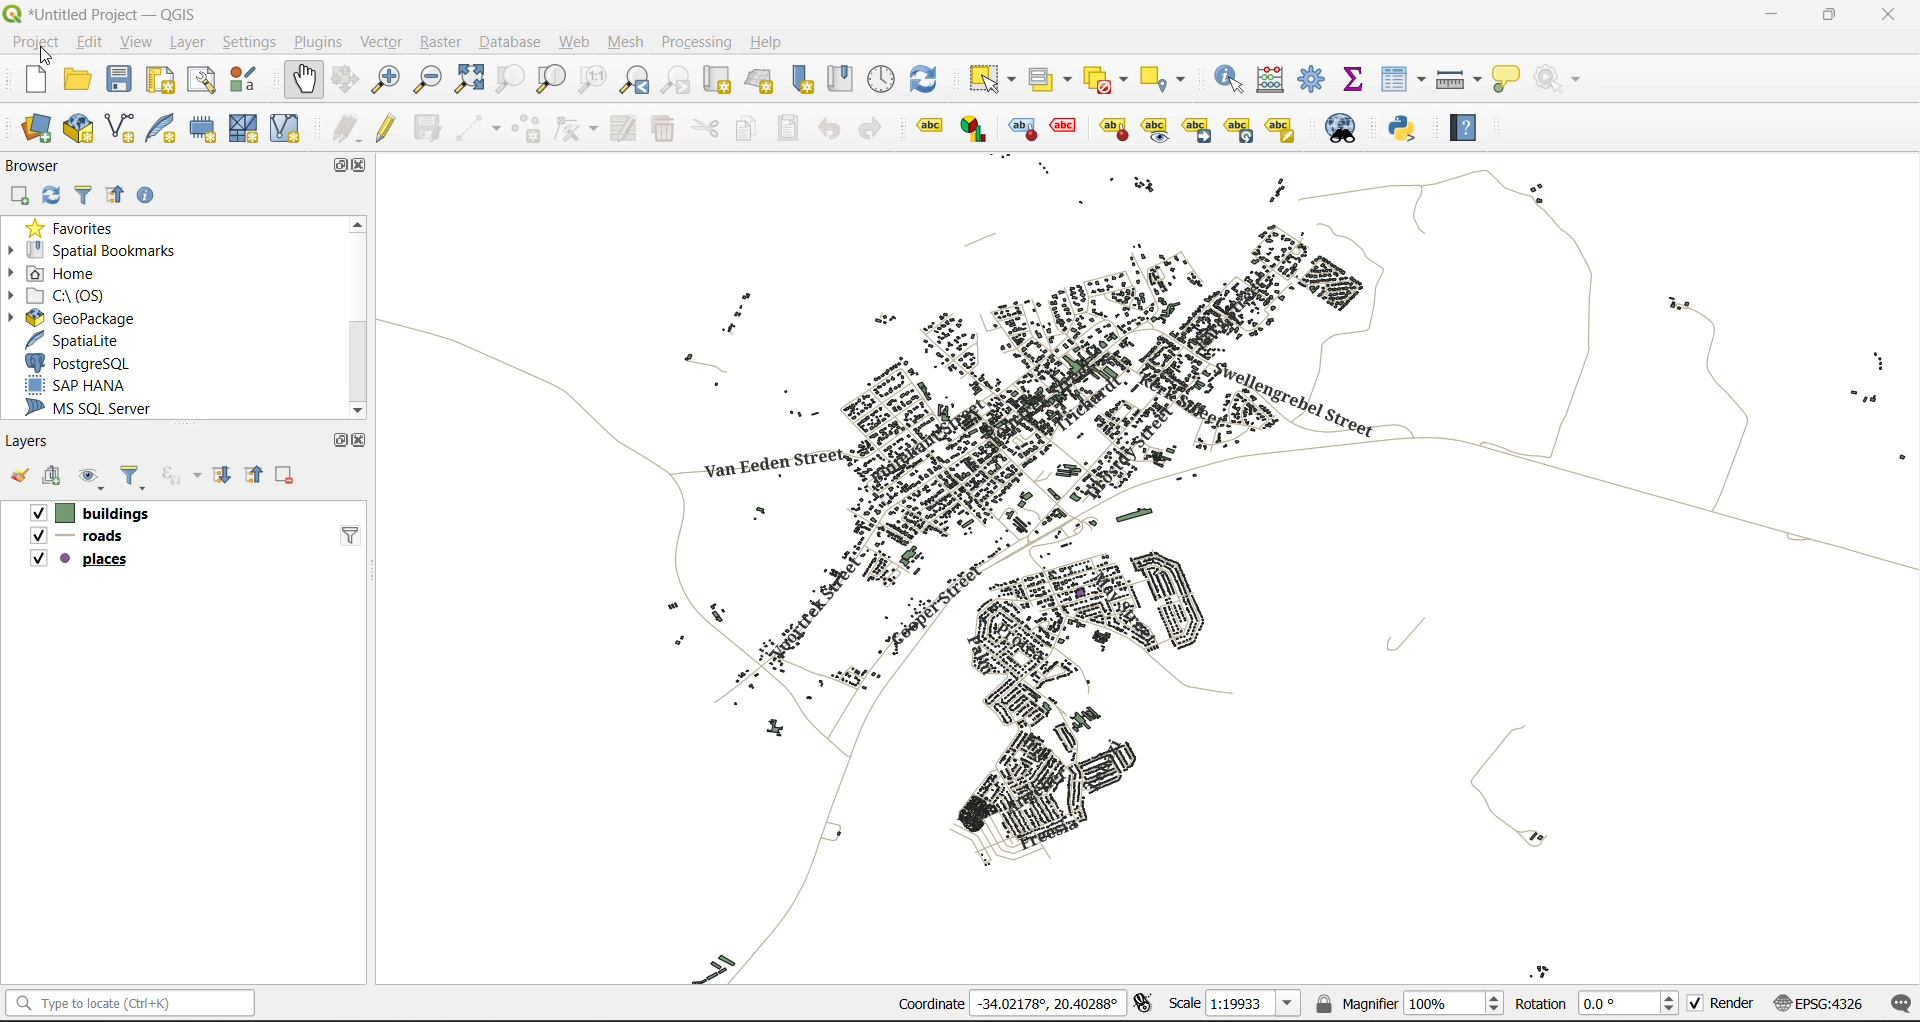 The height and width of the screenshot is (1022, 1920). What do you see at coordinates (347, 128) in the screenshot?
I see `edits` at bounding box center [347, 128].